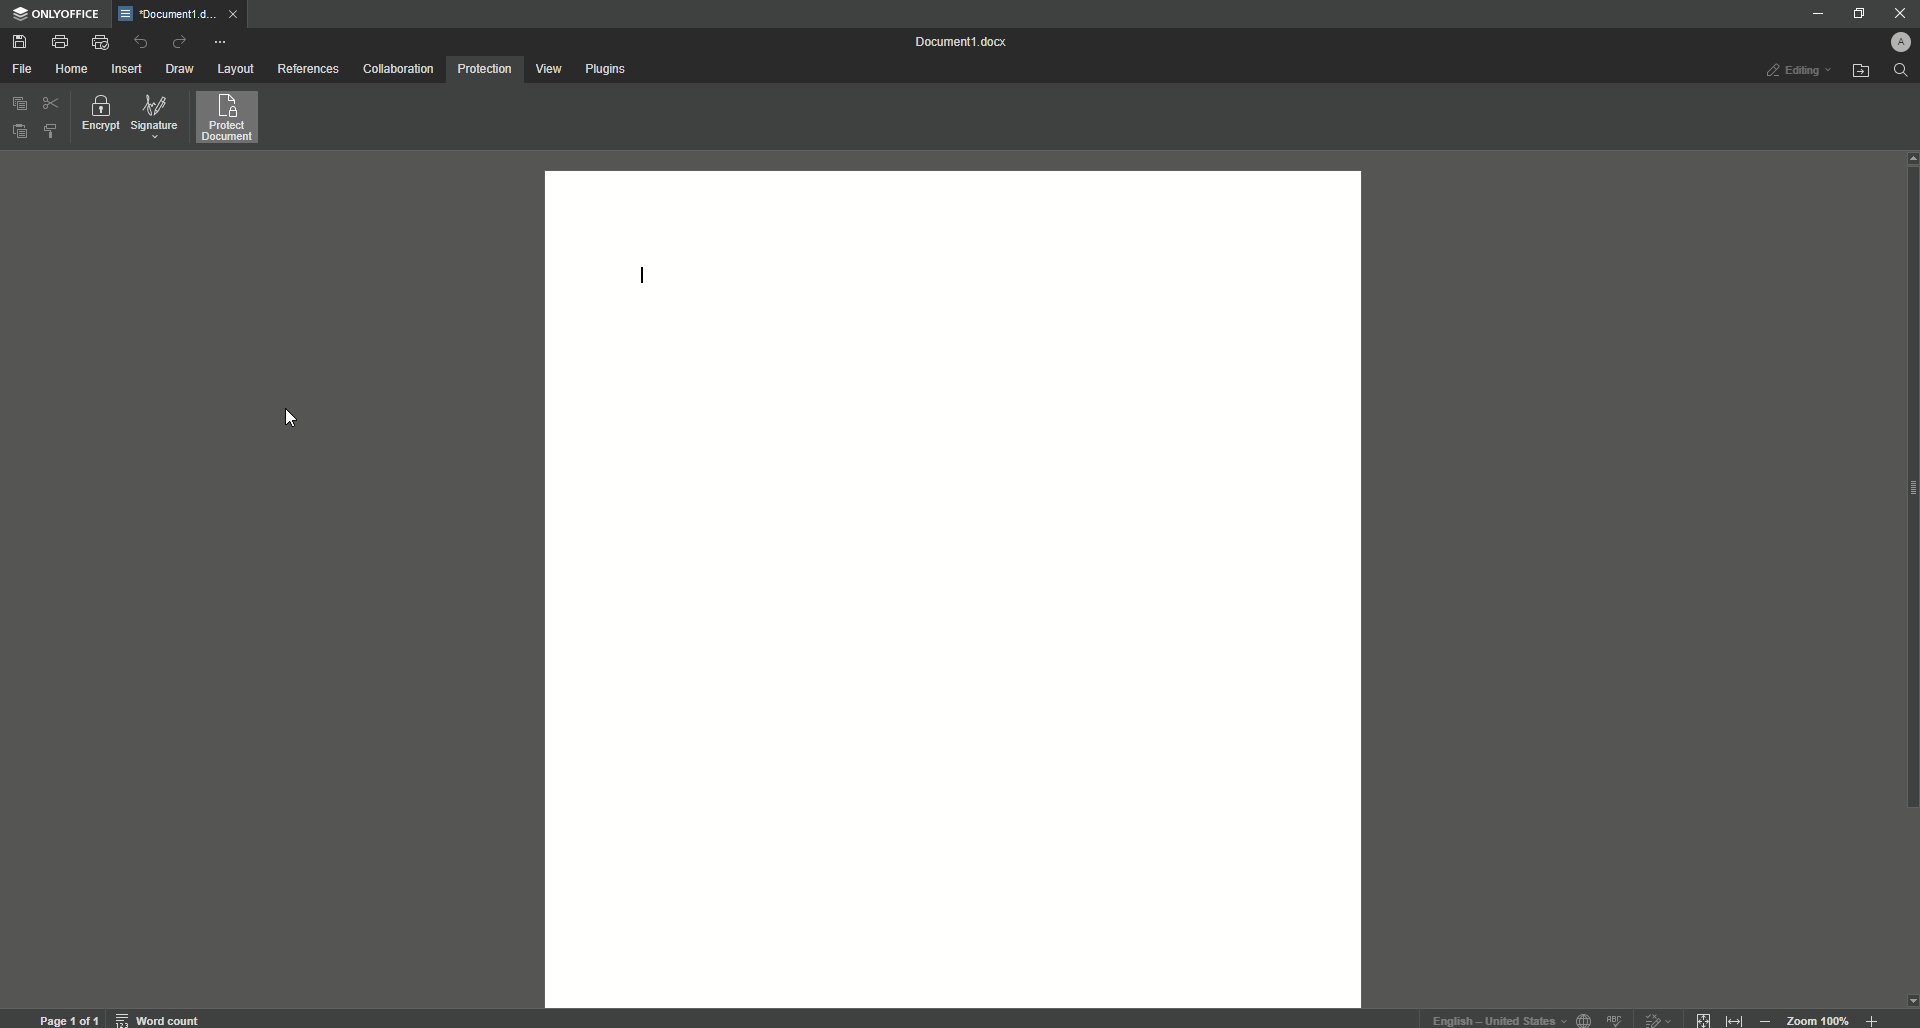 Image resolution: width=1920 pixels, height=1028 pixels. What do you see at coordinates (21, 41) in the screenshot?
I see `Save` at bounding box center [21, 41].